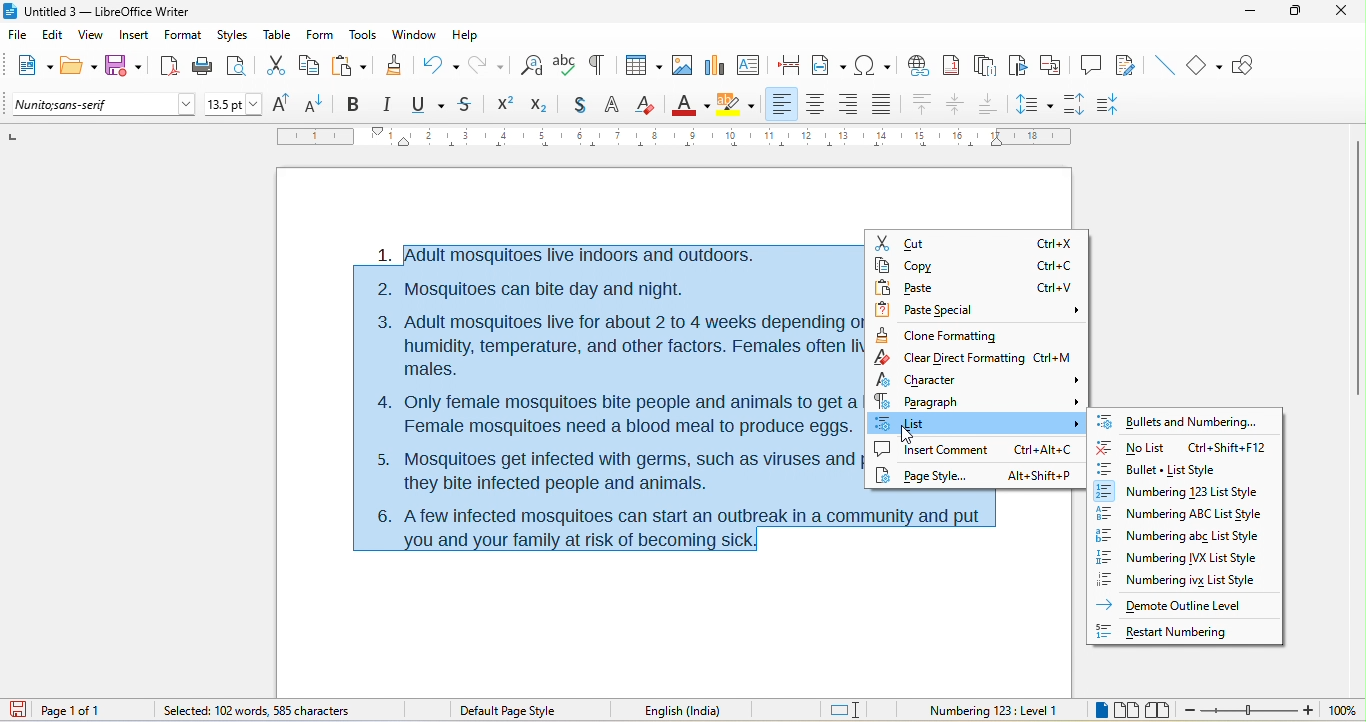 This screenshot has height=722, width=1366. Describe the element at coordinates (1163, 64) in the screenshot. I see `insert line` at that location.